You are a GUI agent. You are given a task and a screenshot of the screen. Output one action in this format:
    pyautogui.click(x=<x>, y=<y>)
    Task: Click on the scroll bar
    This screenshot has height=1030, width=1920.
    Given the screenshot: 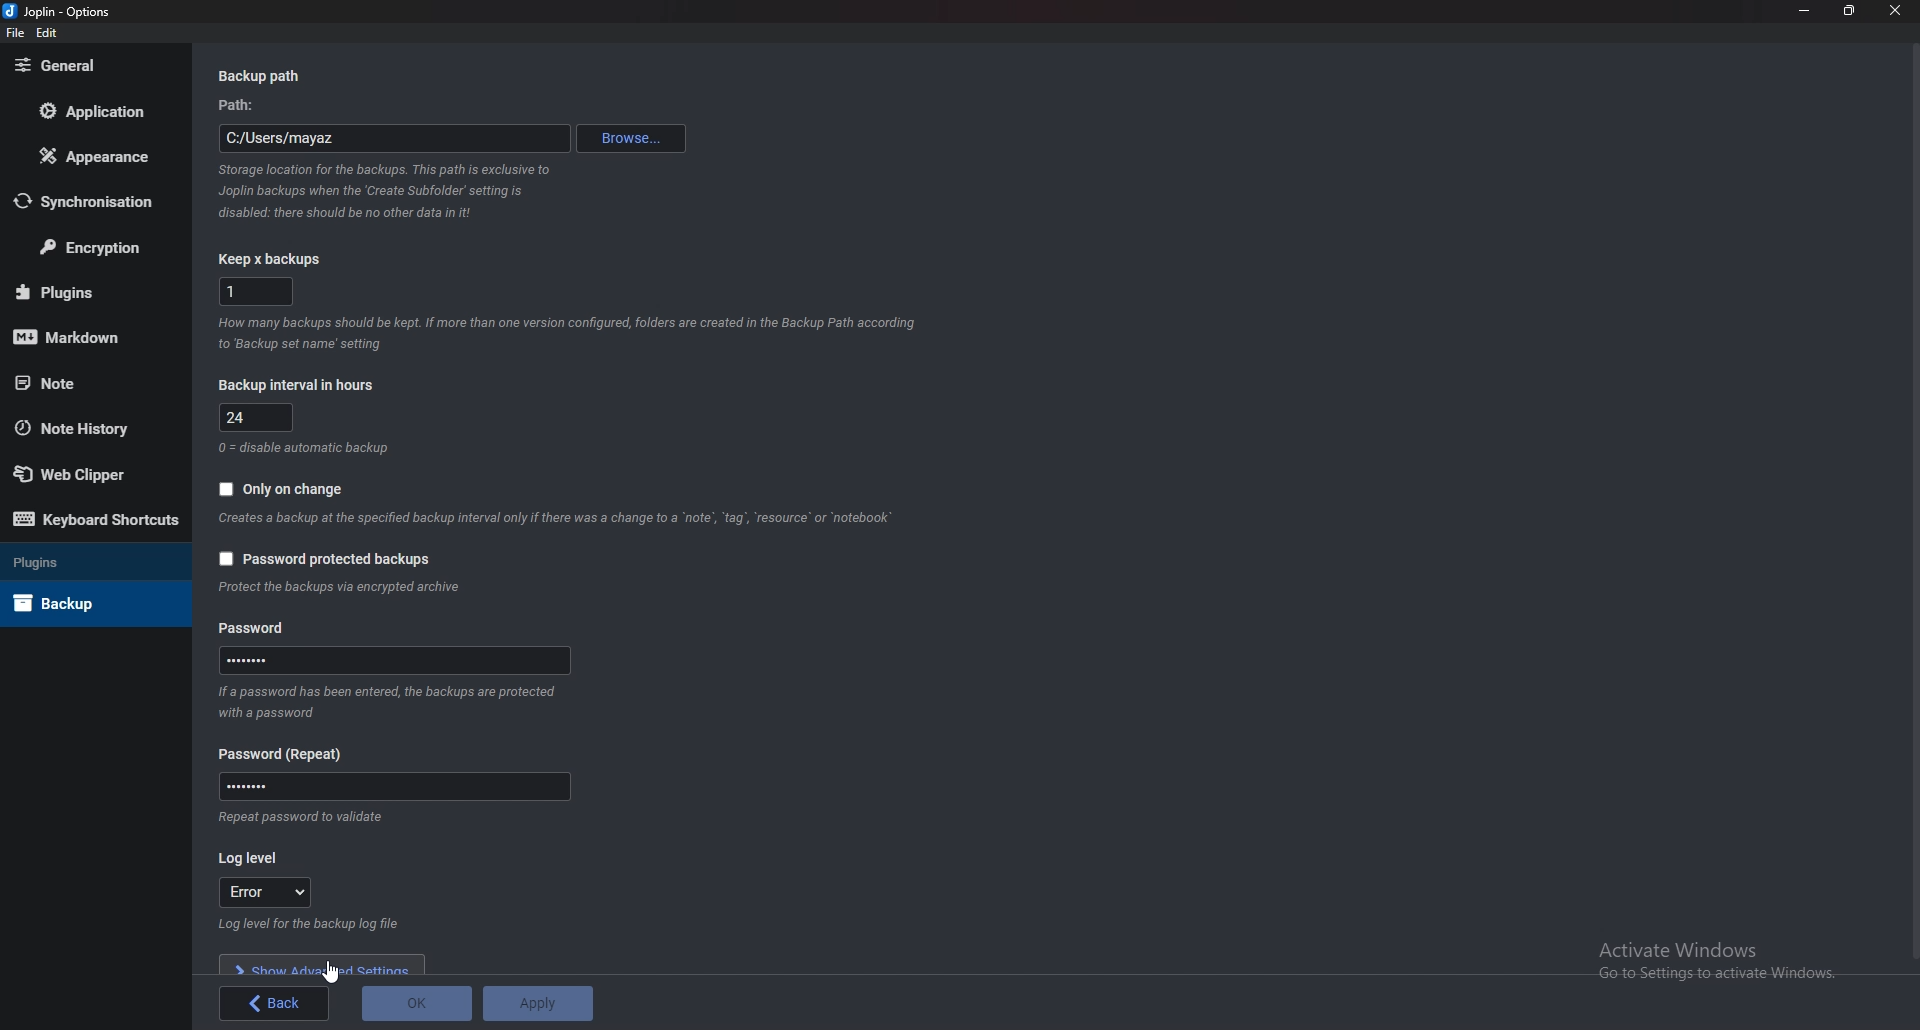 What is the action you would take?
    pyautogui.click(x=1911, y=500)
    